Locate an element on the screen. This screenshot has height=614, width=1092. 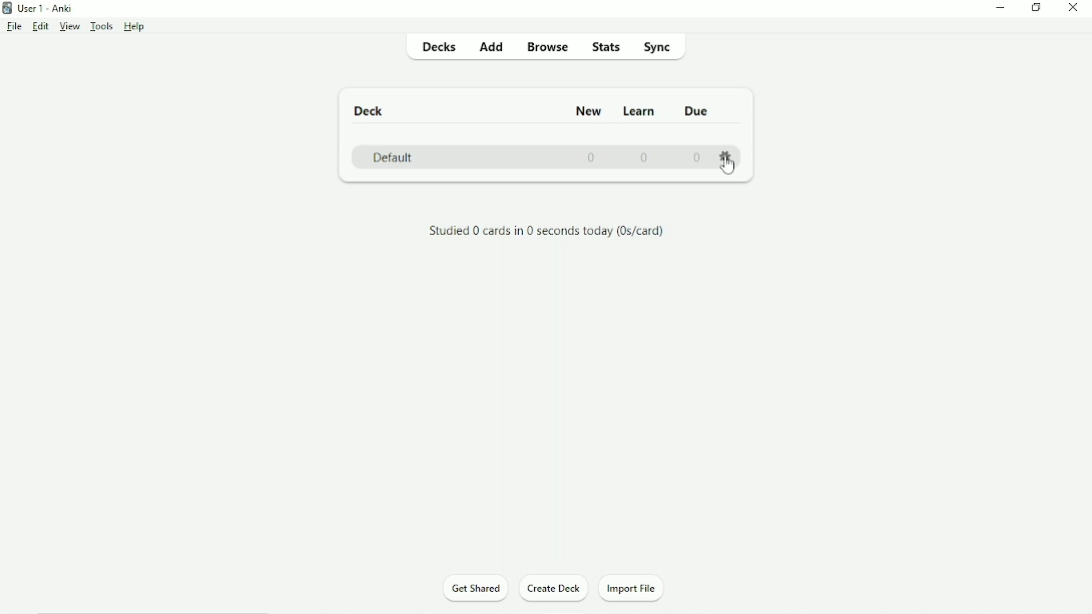
Import File is located at coordinates (640, 589).